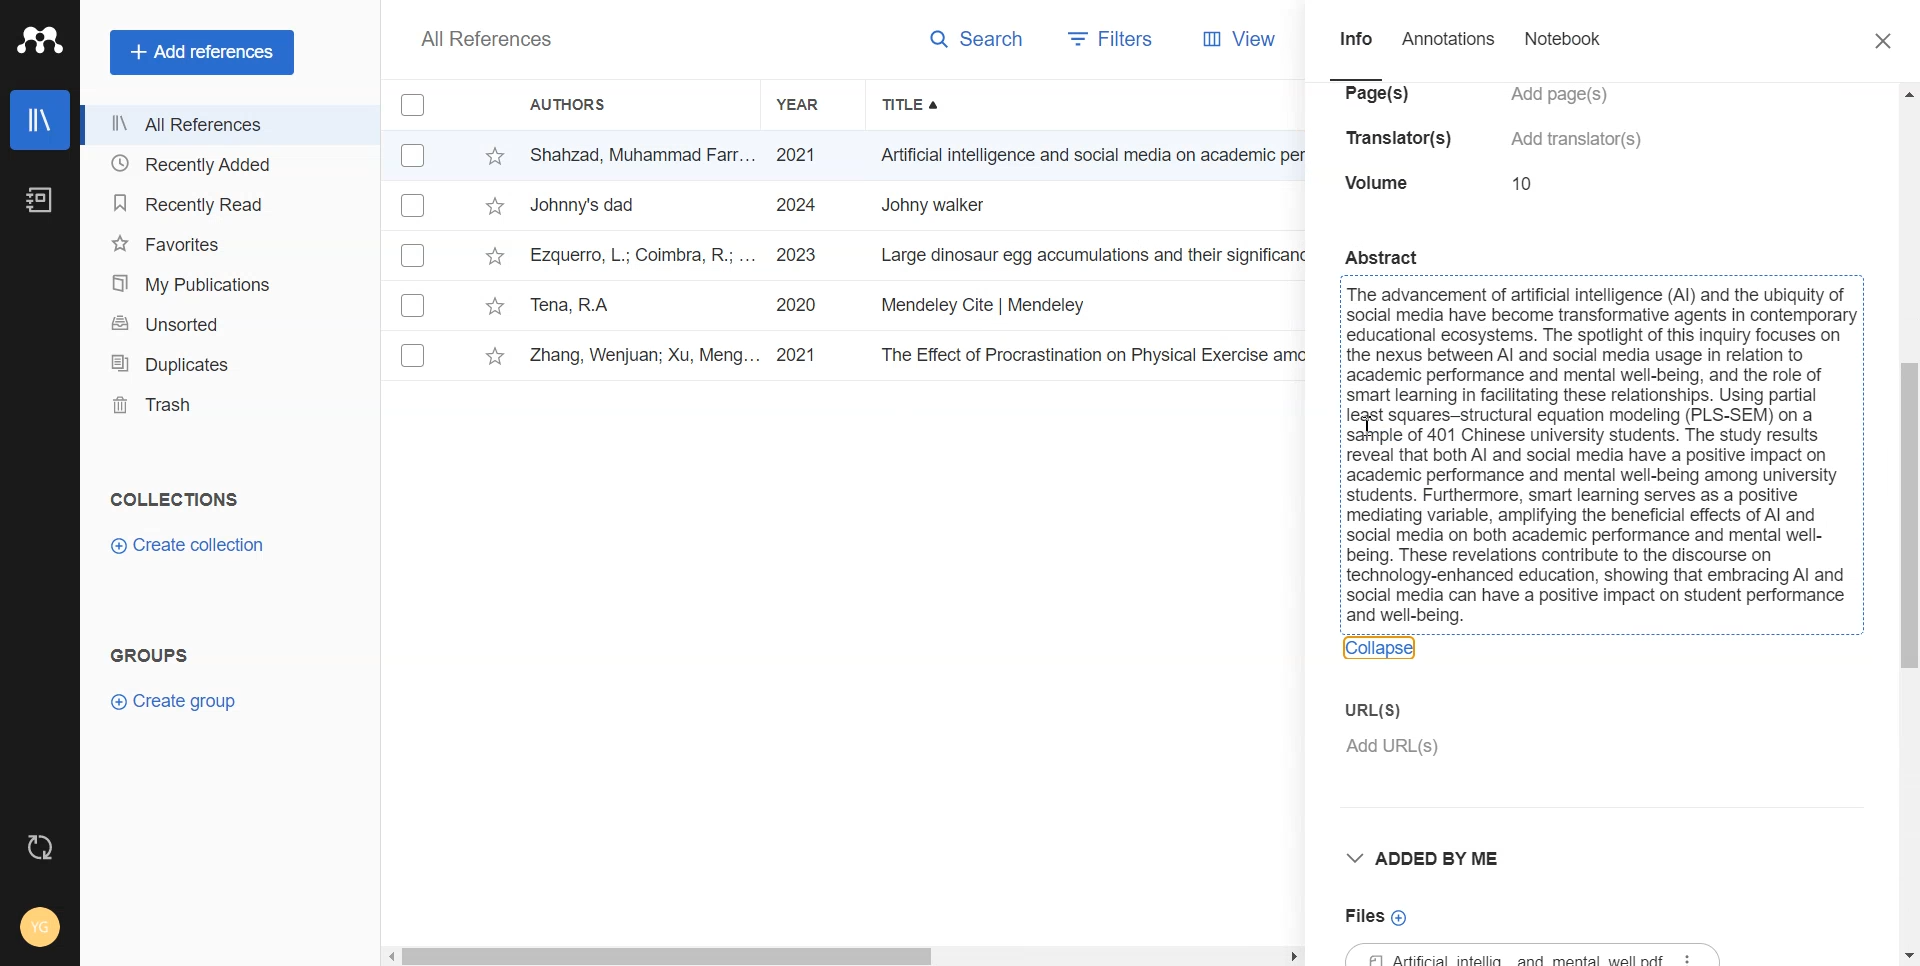  Describe the element at coordinates (215, 324) in the screenshot. I see `Unsorted` at that location.